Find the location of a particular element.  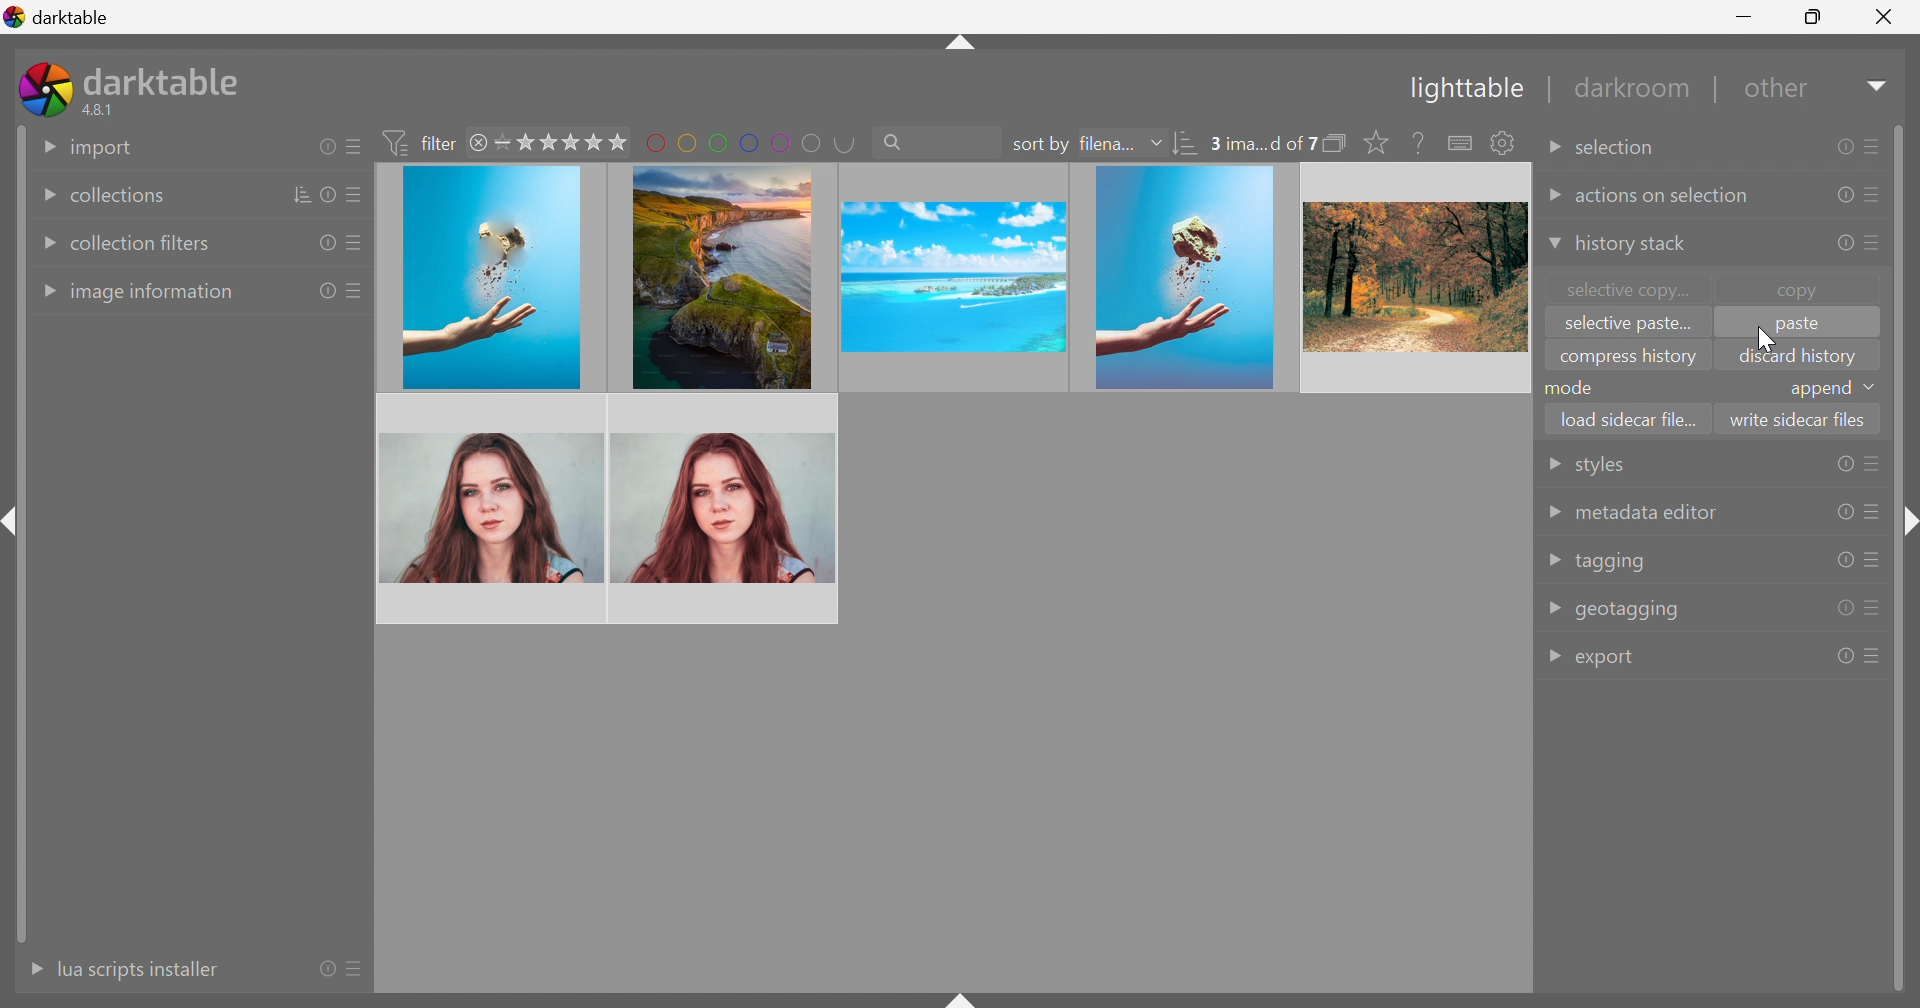

paste is located at coordinates (1795, 327).